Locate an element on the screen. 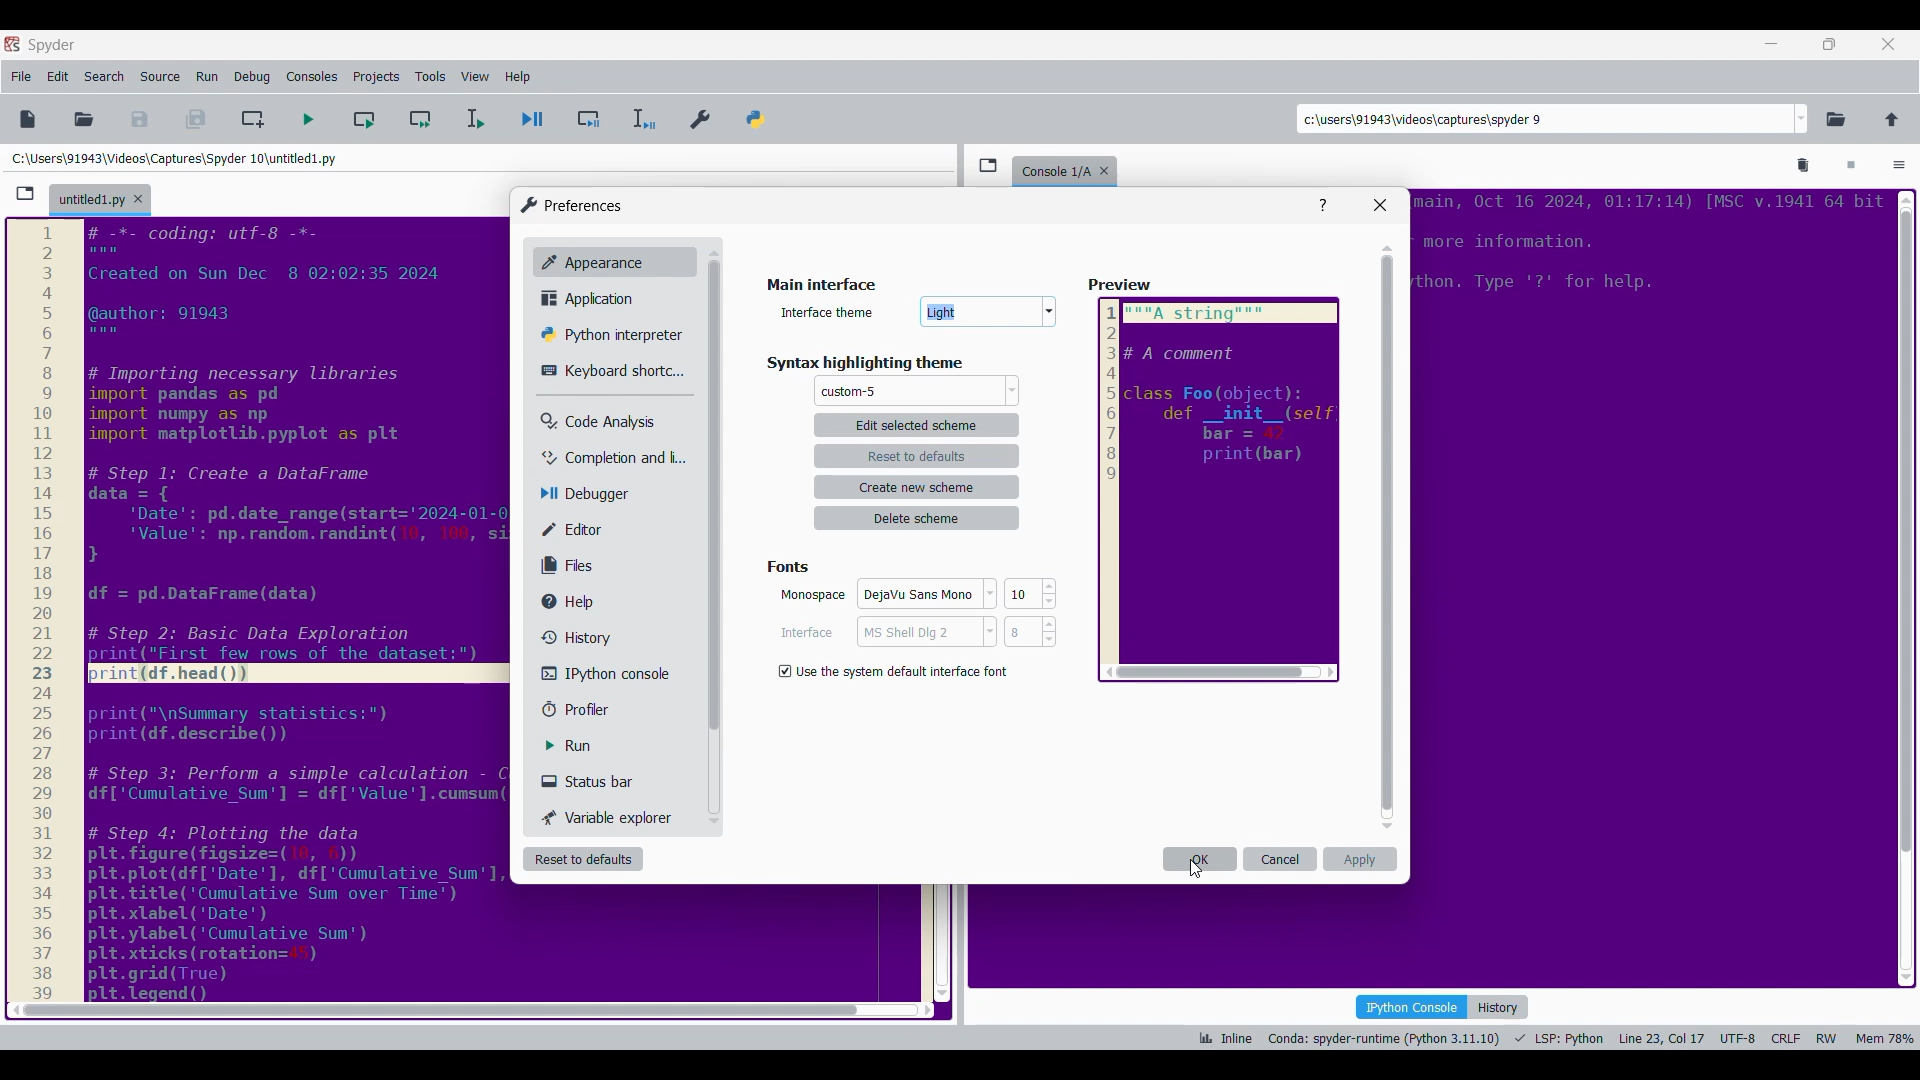 The image size is (1920, 1080). Edit menu is located at coordinates (58, 77).